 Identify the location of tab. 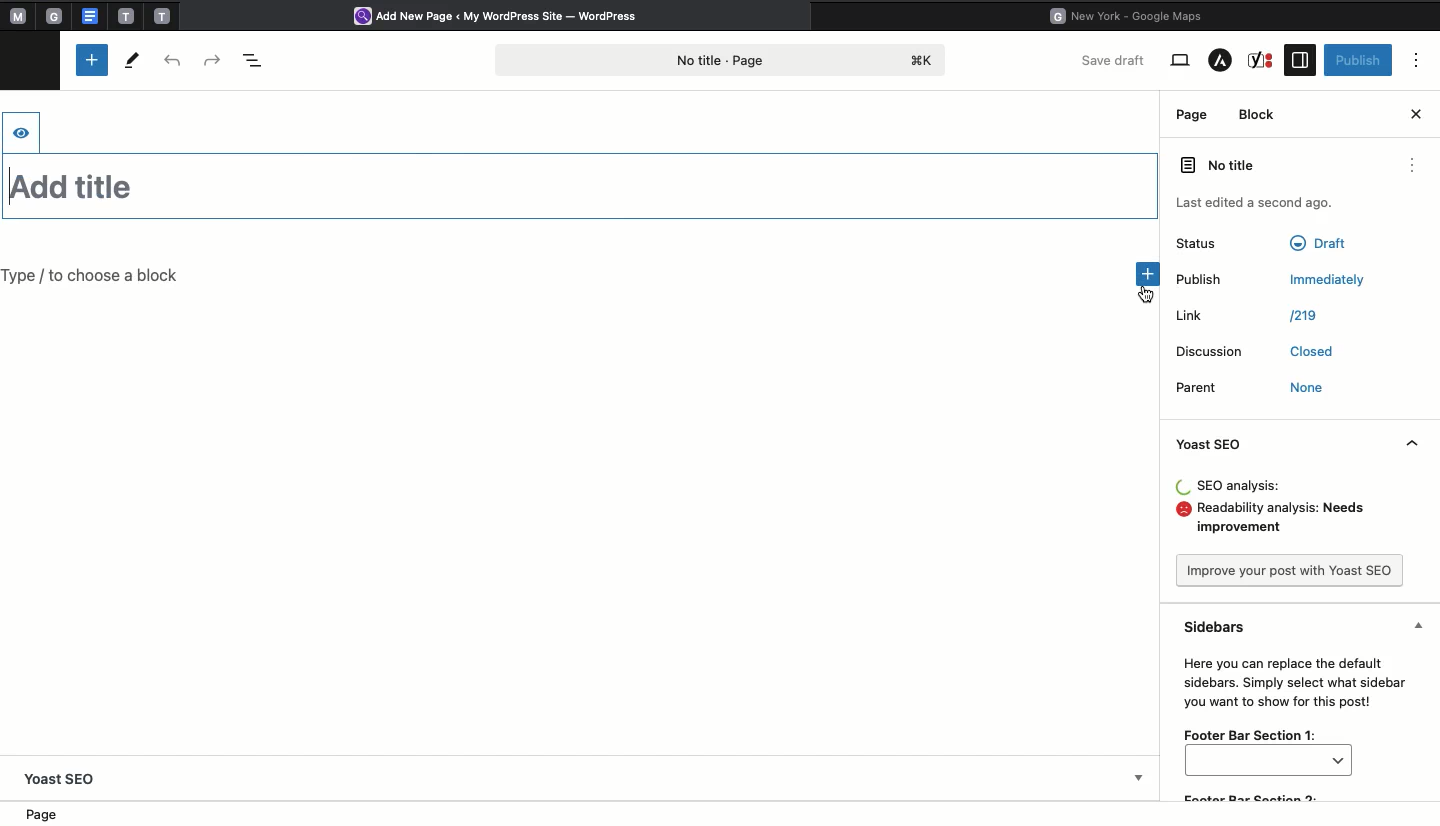
(126, 16).